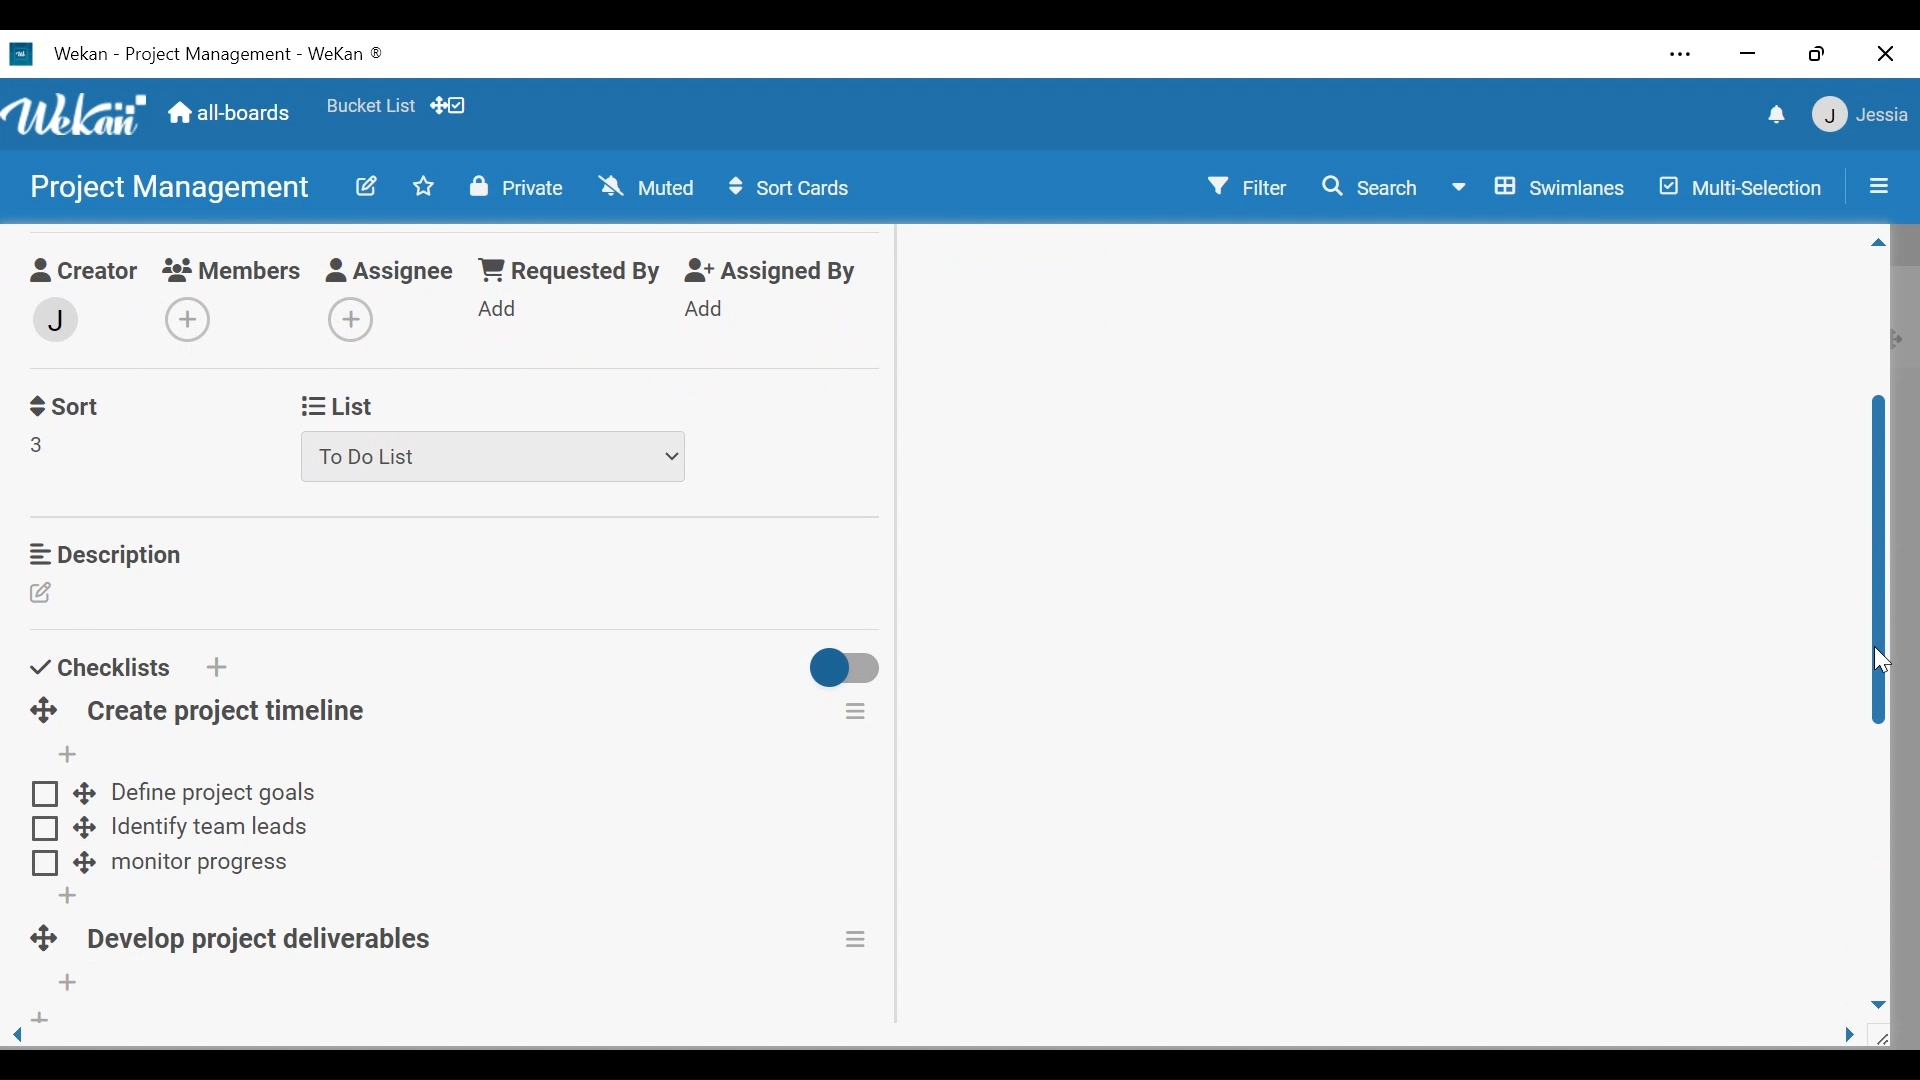 The width and height of the screenshot is (1920, 1080). Describe the element at coordinates (449, 106) in the screenshot. I see `Show Desktop drag handles` at that location.